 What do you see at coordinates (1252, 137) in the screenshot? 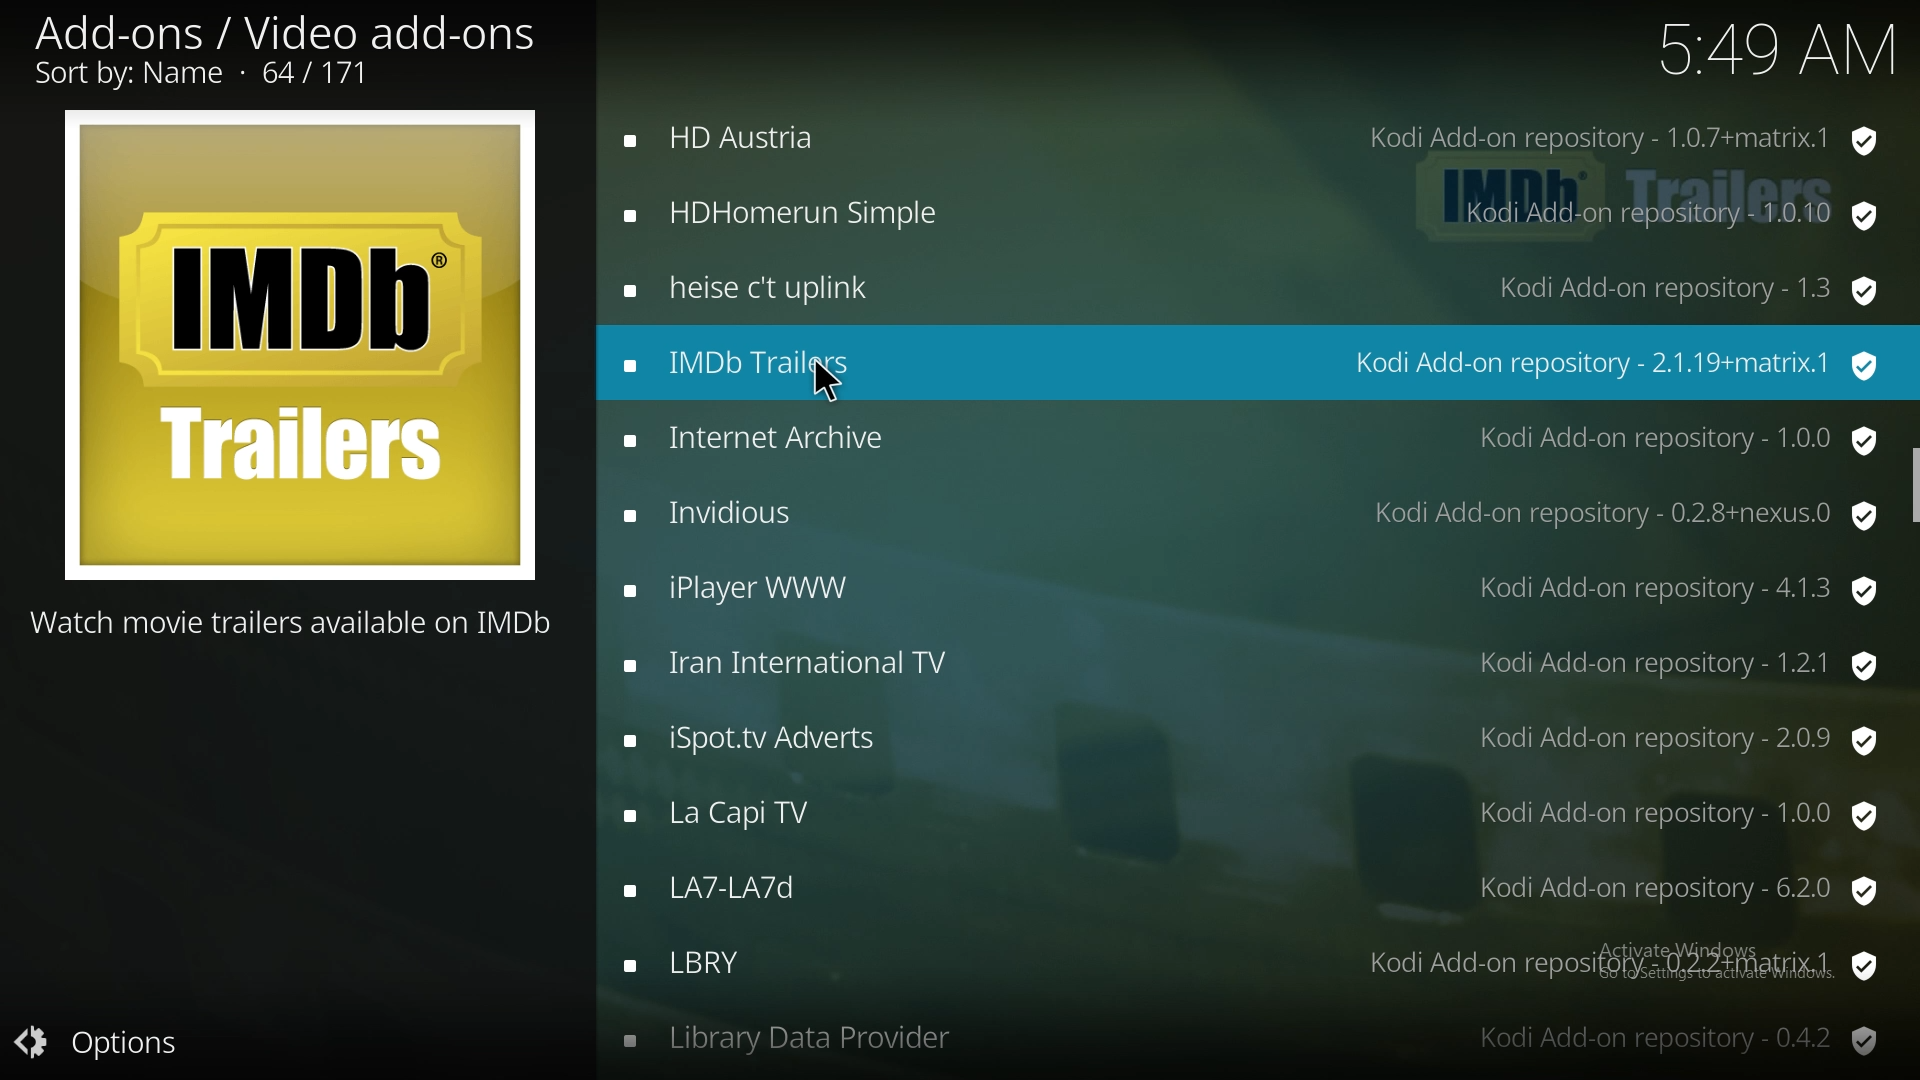
I see `add on` at bounding box center [1252, 137].